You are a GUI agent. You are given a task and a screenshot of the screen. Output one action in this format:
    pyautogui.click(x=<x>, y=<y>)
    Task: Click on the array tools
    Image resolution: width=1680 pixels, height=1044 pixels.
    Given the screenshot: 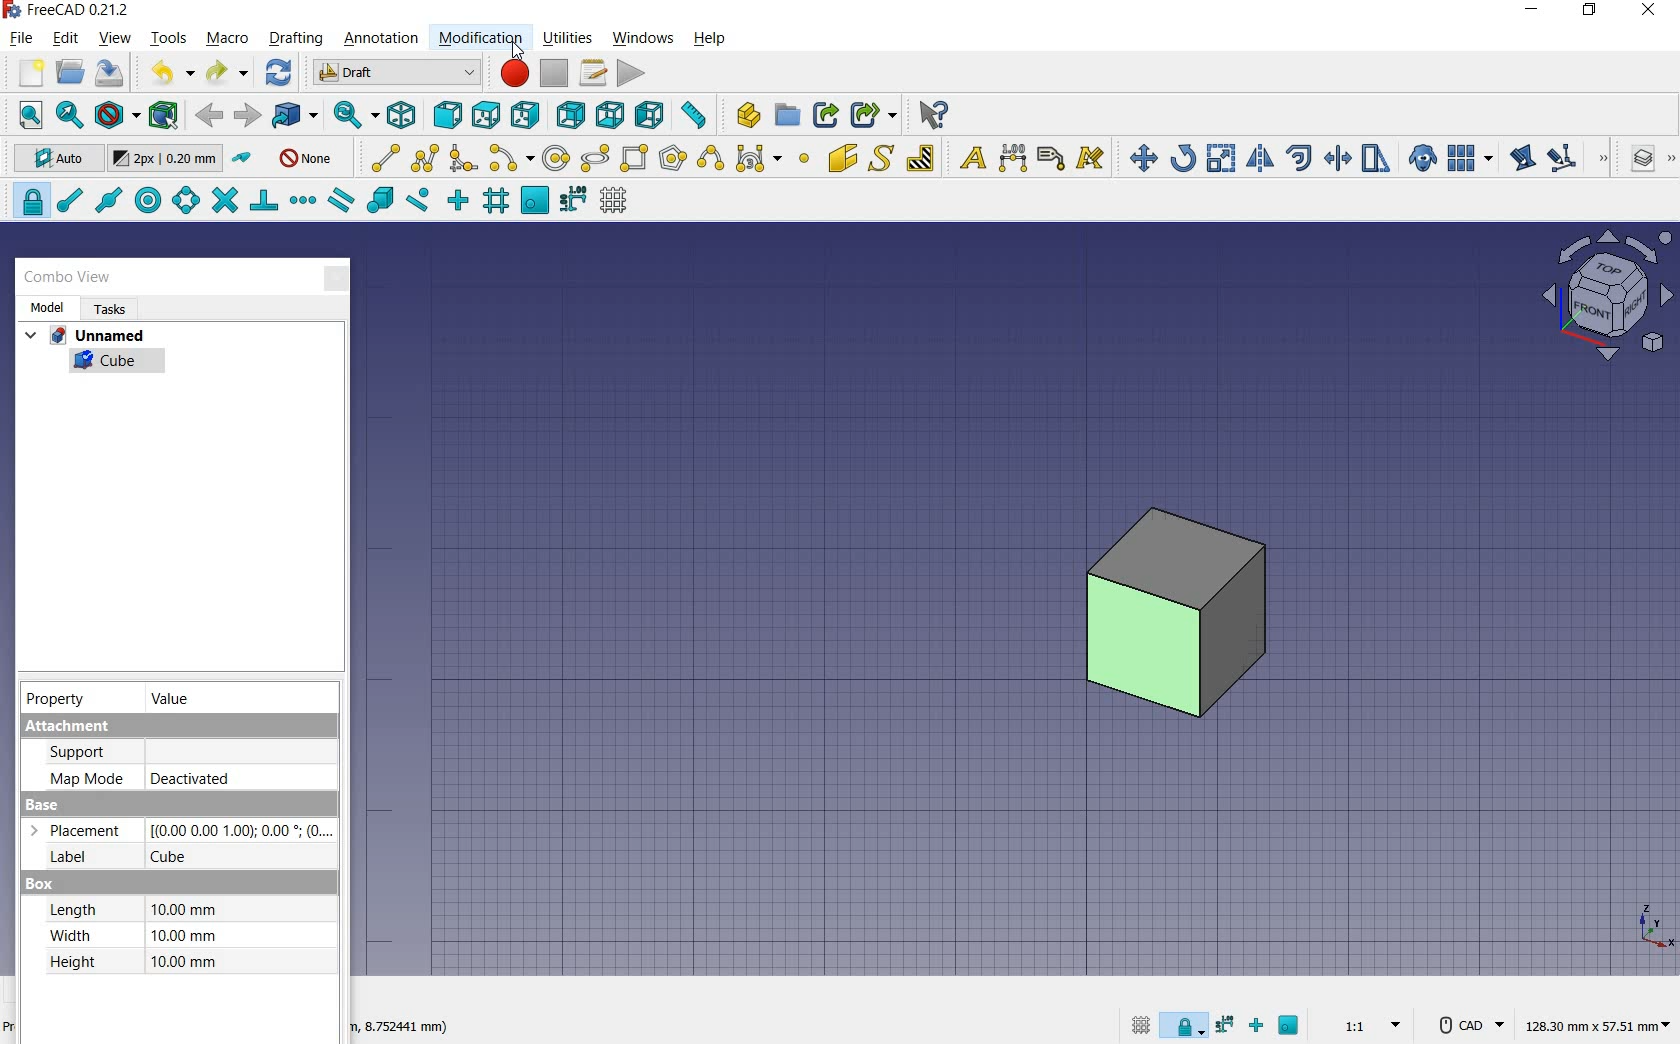 What is the action you would take?
    pyautogui.click(x=1468, y=157)
    